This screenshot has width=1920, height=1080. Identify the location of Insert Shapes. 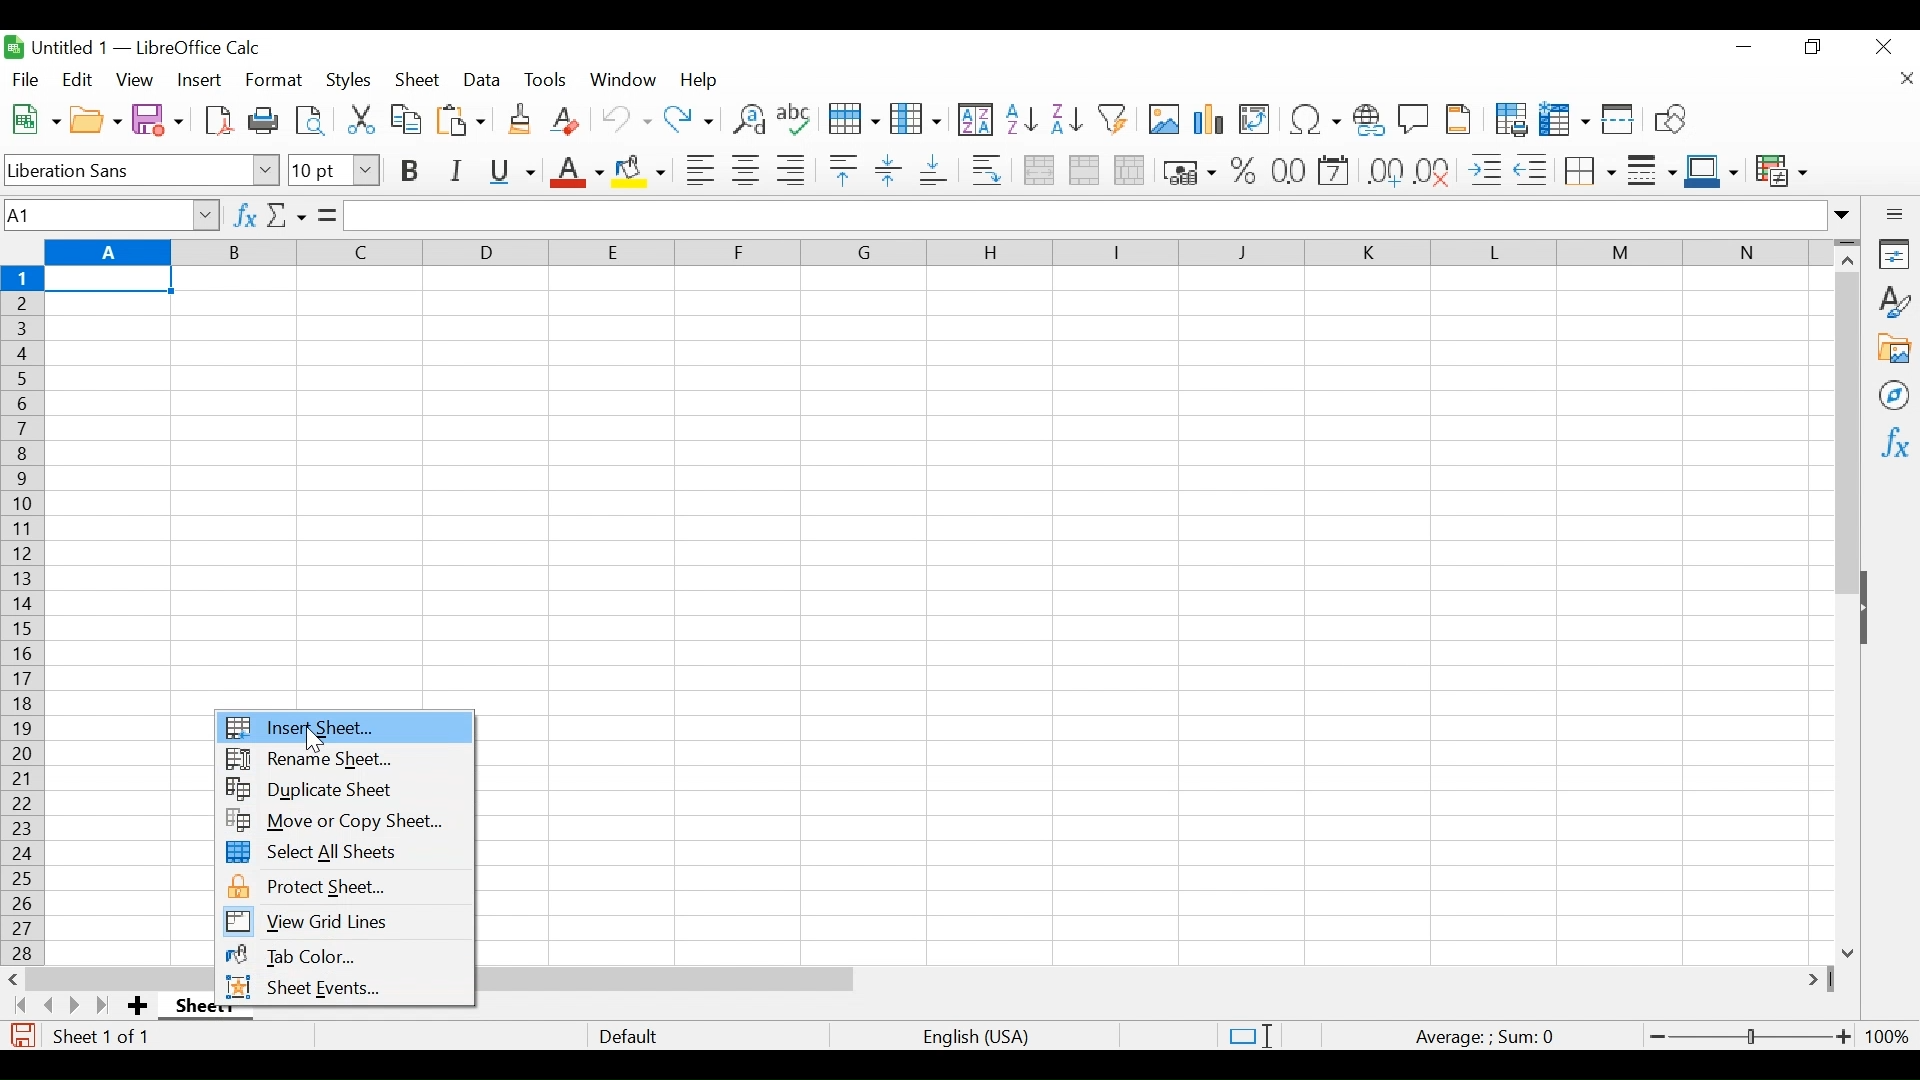
(1669, 120).